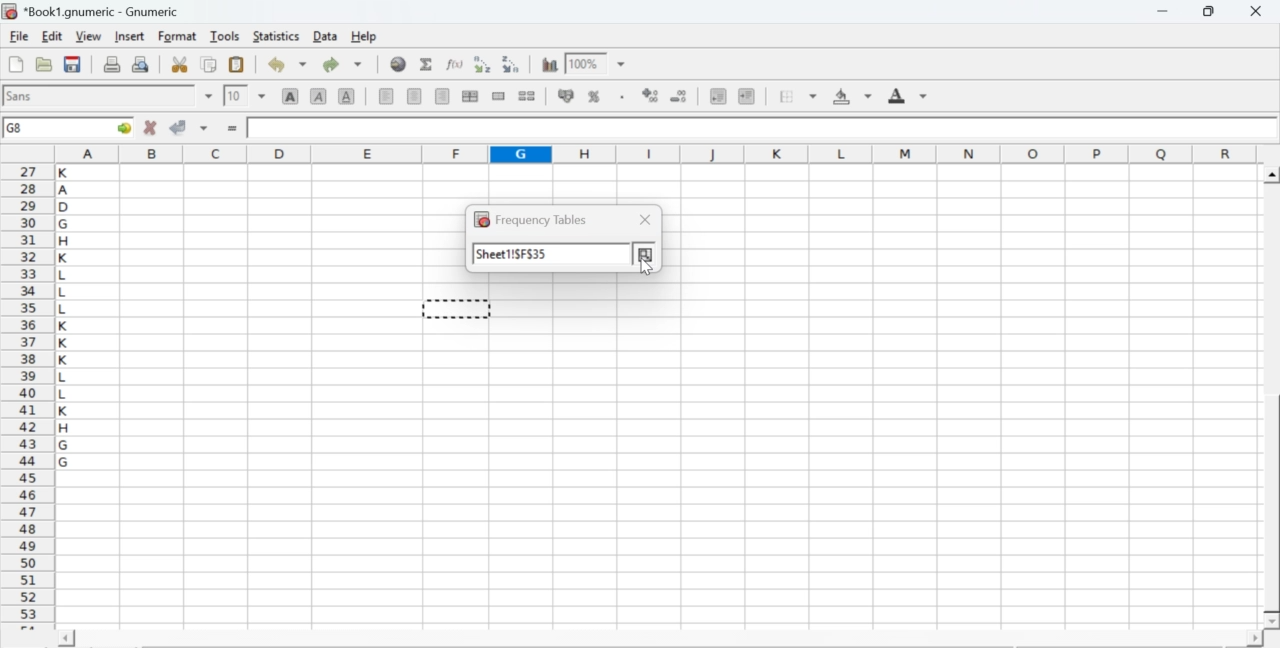 The width and height of the screenshot is (1280, 648). Describe the element at coordinates (179, 64) in the screenshot. I see `cut` at that location.